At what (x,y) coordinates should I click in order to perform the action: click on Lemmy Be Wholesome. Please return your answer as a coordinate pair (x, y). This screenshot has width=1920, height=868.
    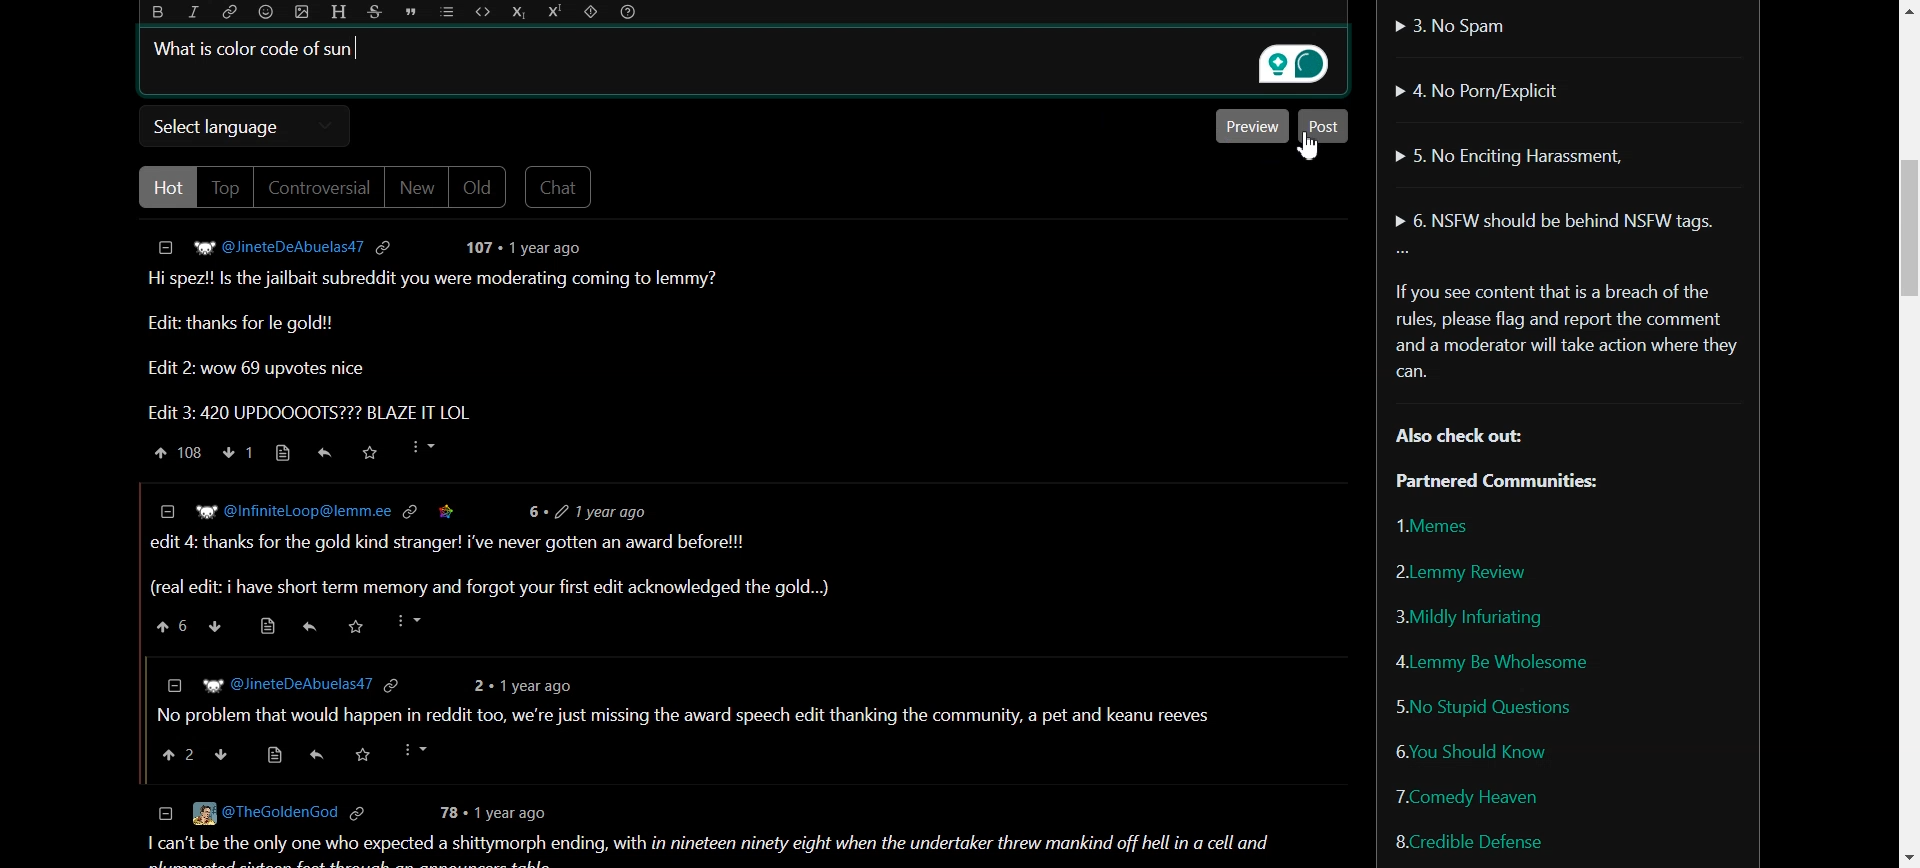
    Looking at the image, I should click on (1491, 661).